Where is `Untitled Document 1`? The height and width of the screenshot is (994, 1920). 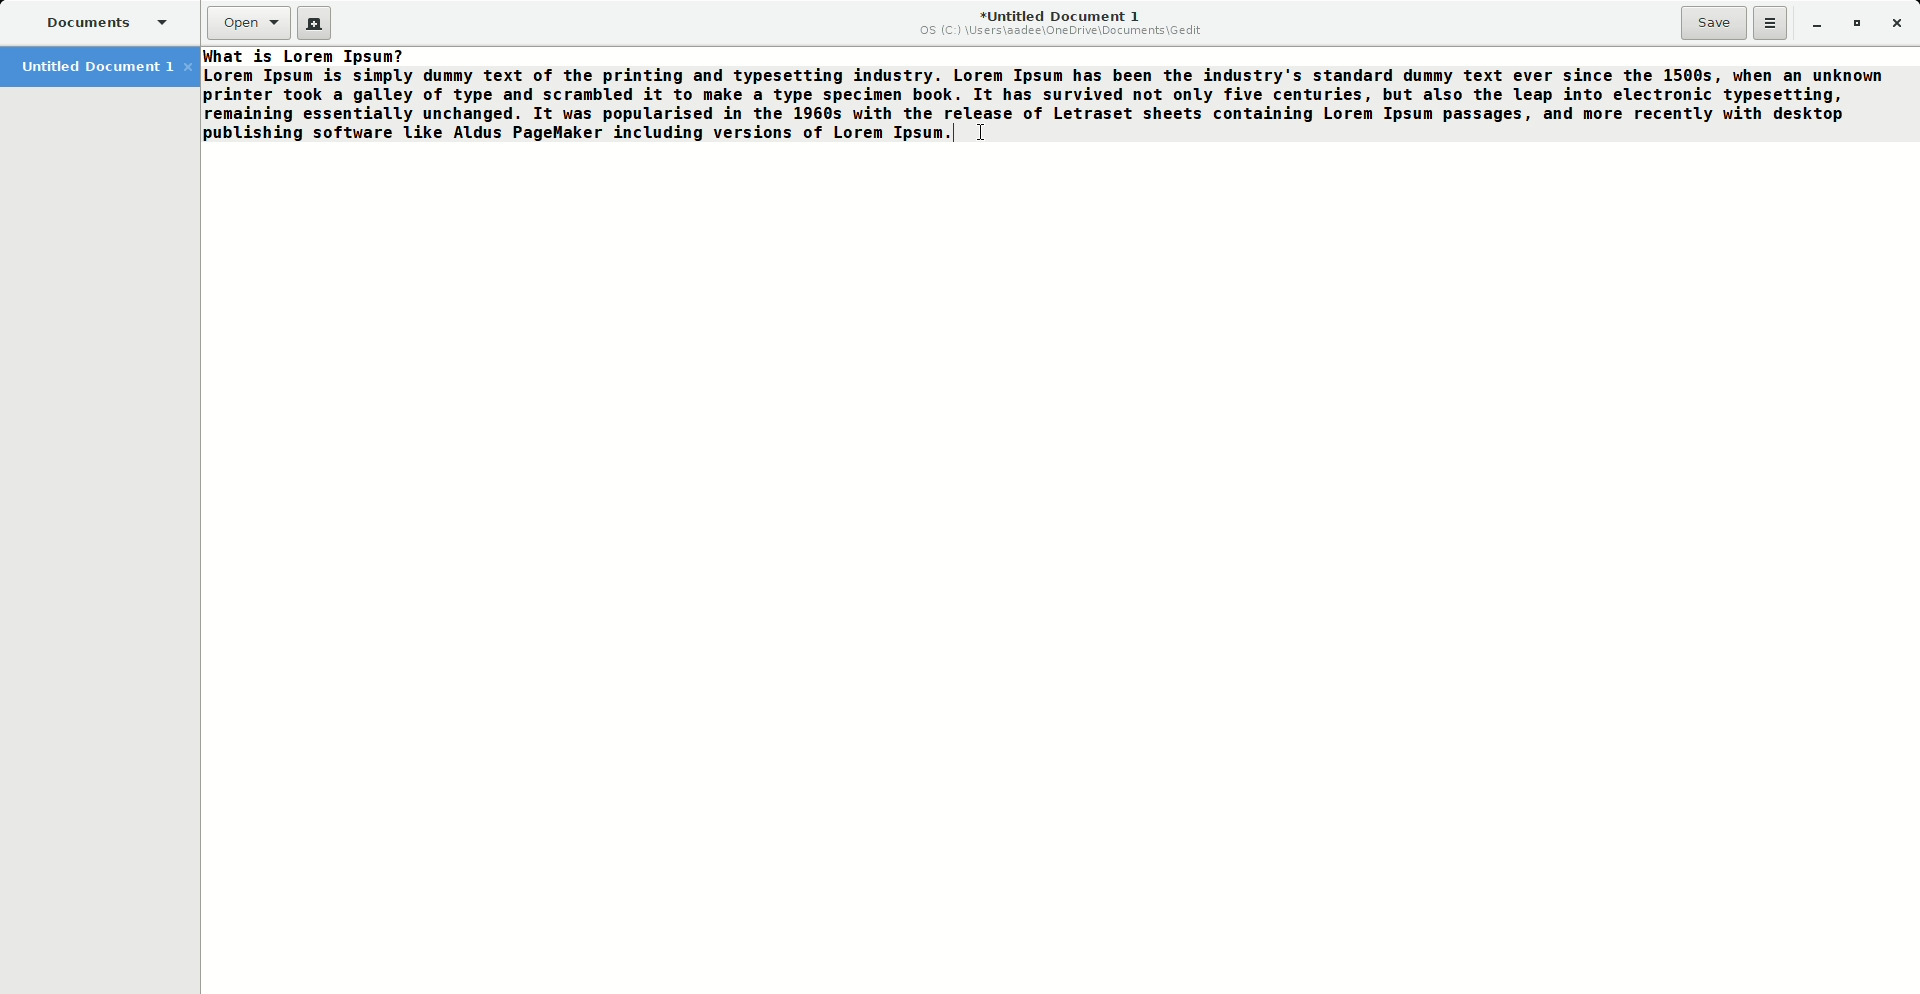
Untitled Document 1 is located at coordinates (1062, 23).